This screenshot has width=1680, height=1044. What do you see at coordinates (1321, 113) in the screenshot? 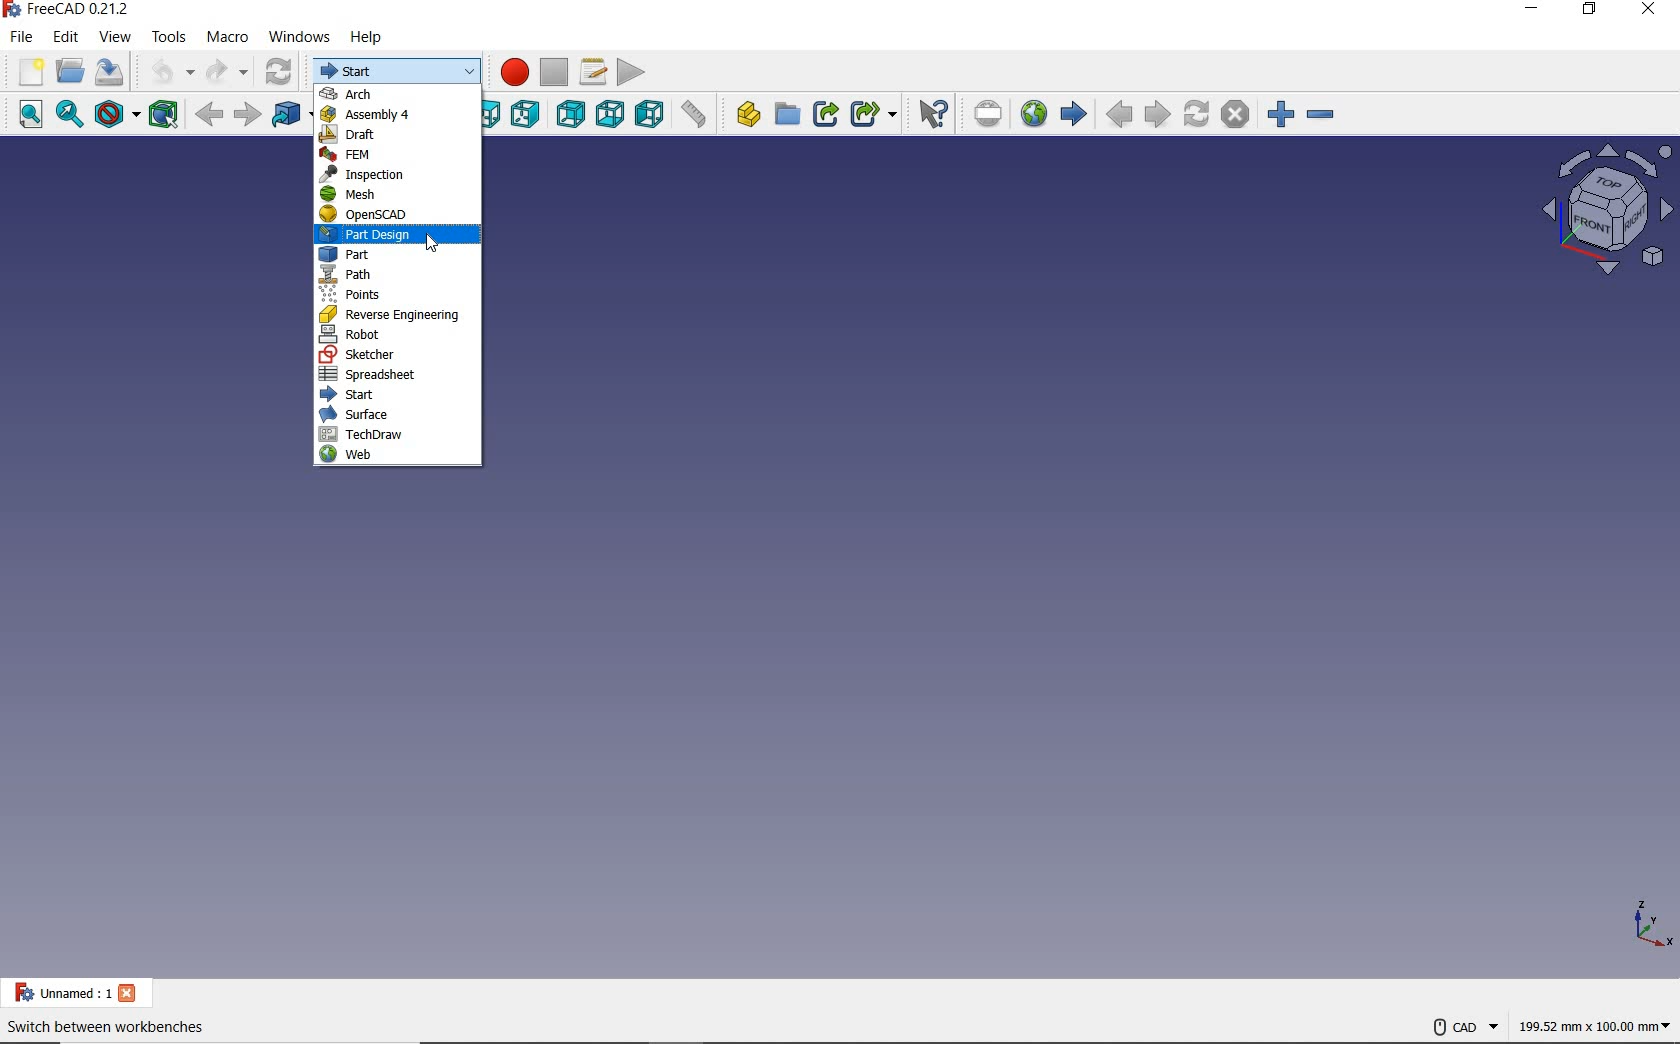
I see `ZOOM OUT` at bounding box center [1321, 113].